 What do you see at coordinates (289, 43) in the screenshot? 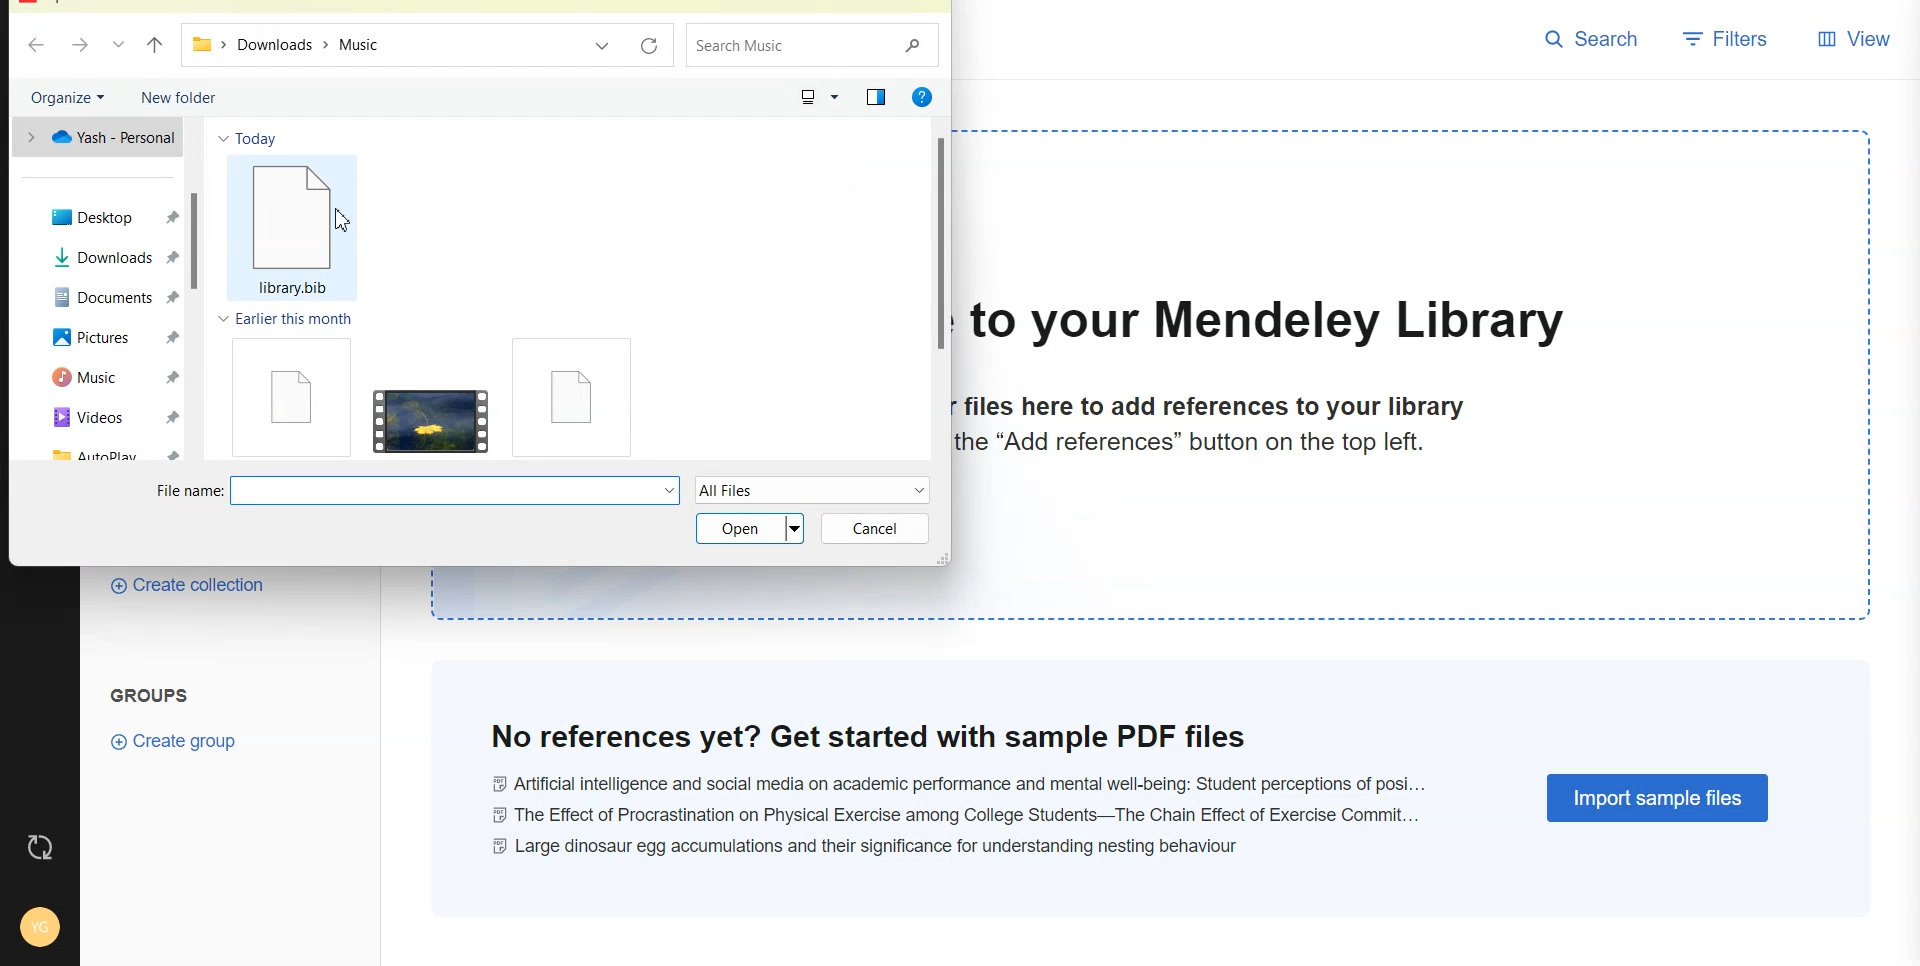
I see `File Path address` at bounding box center [289, 43].